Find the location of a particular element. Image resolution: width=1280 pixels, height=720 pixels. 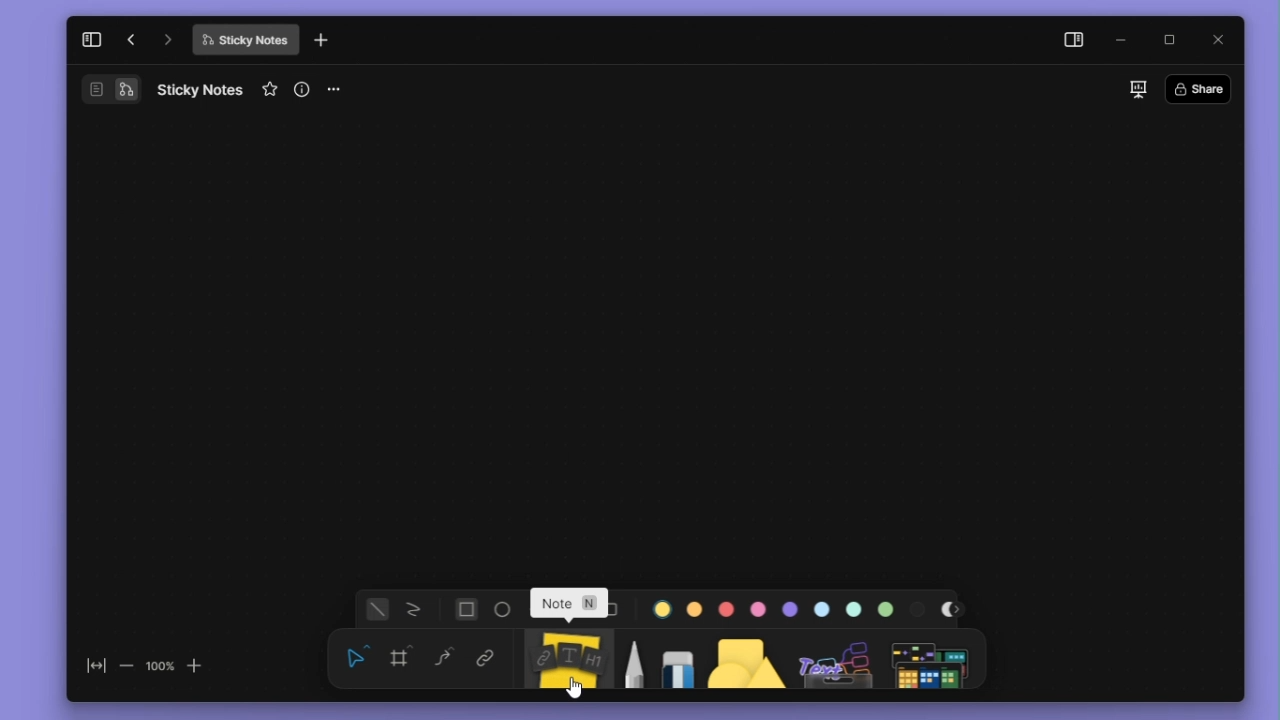

pen is located at coordinates (637, 661).